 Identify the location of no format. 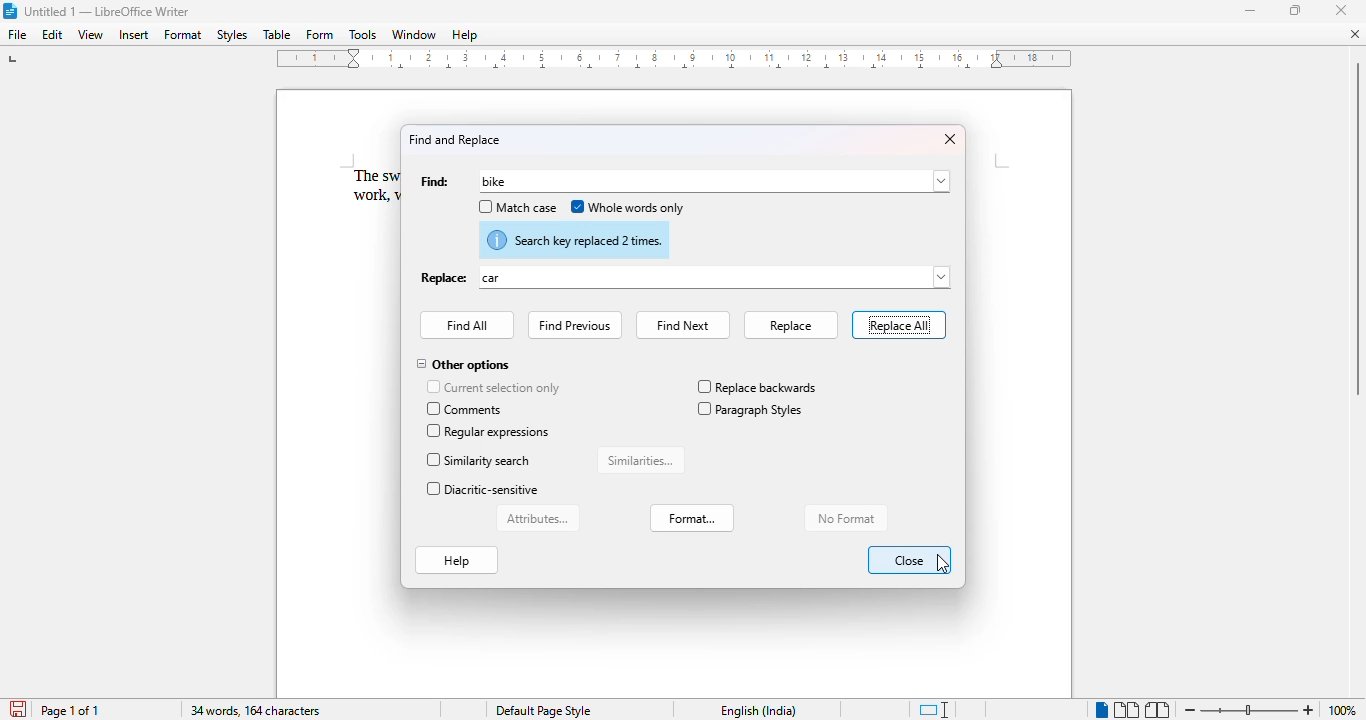
(844, 517).